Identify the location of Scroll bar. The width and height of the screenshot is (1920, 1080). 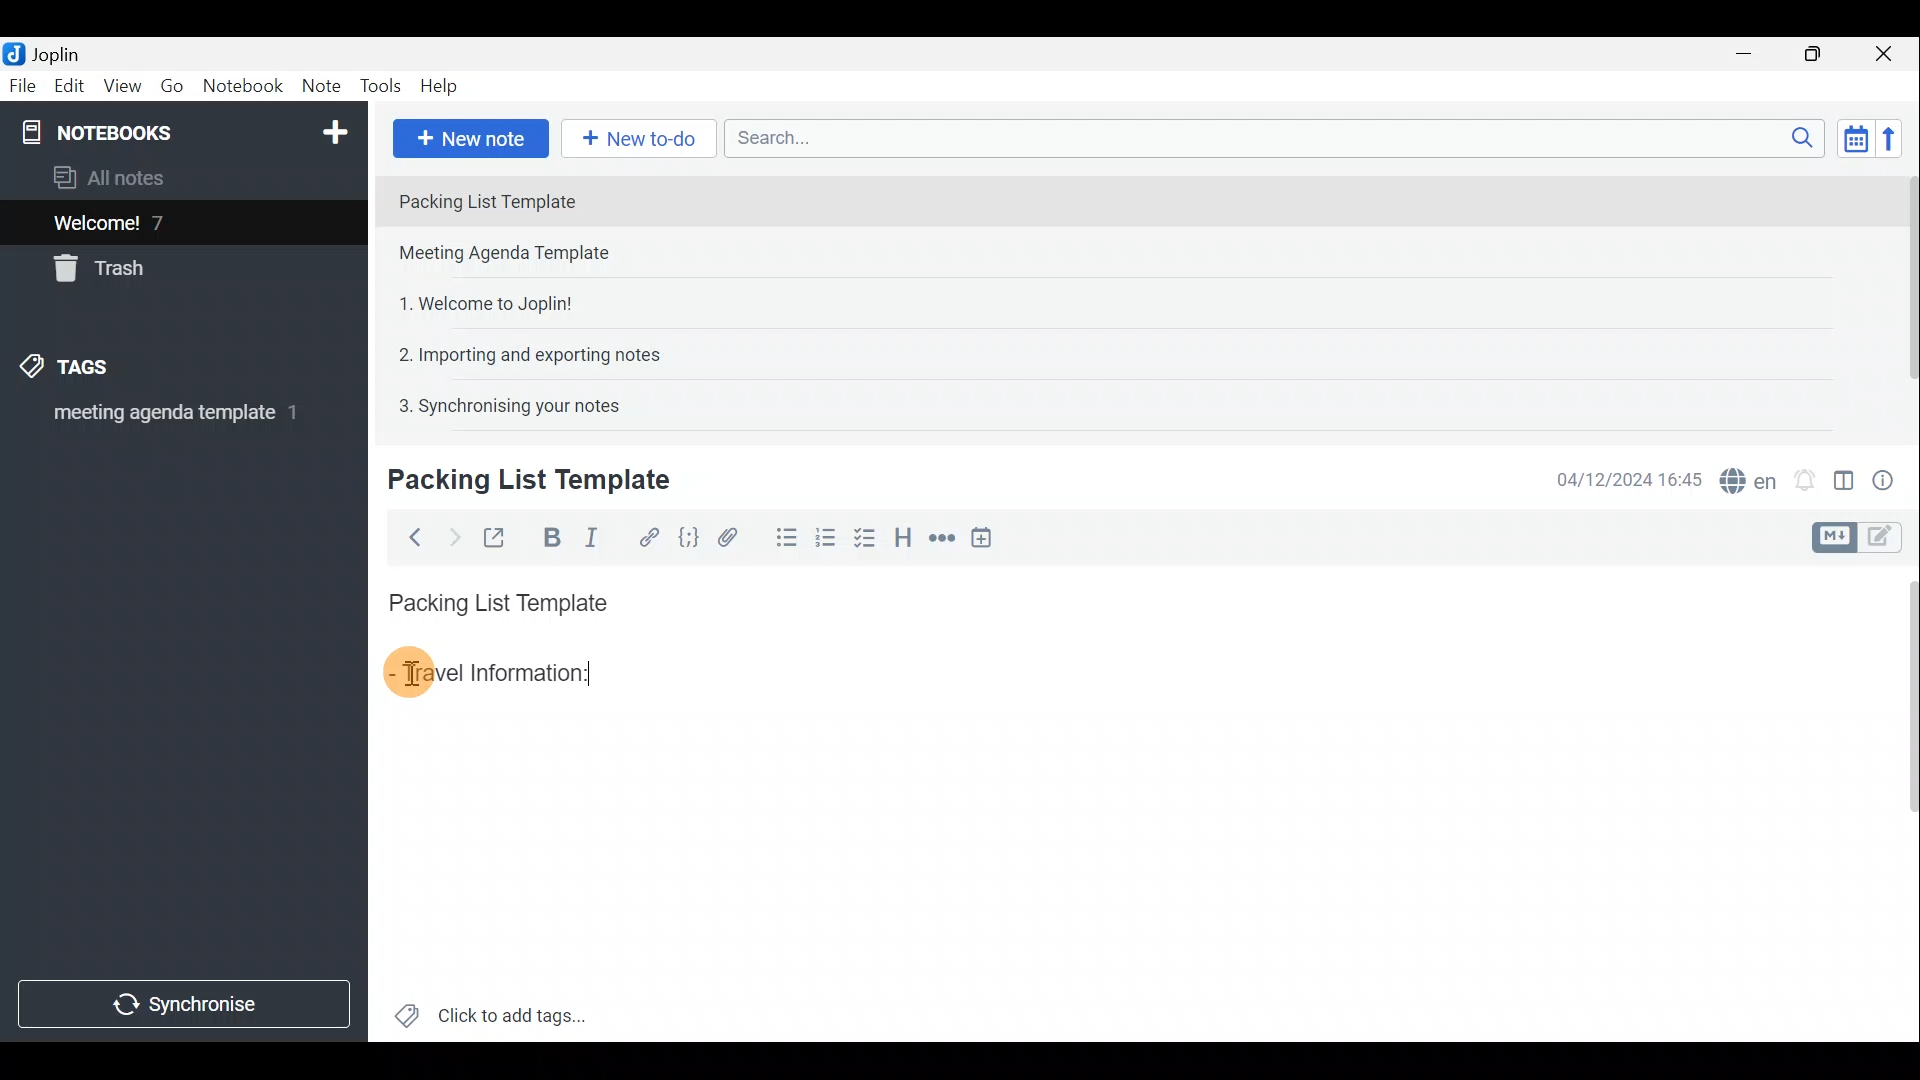
(1902, 801).